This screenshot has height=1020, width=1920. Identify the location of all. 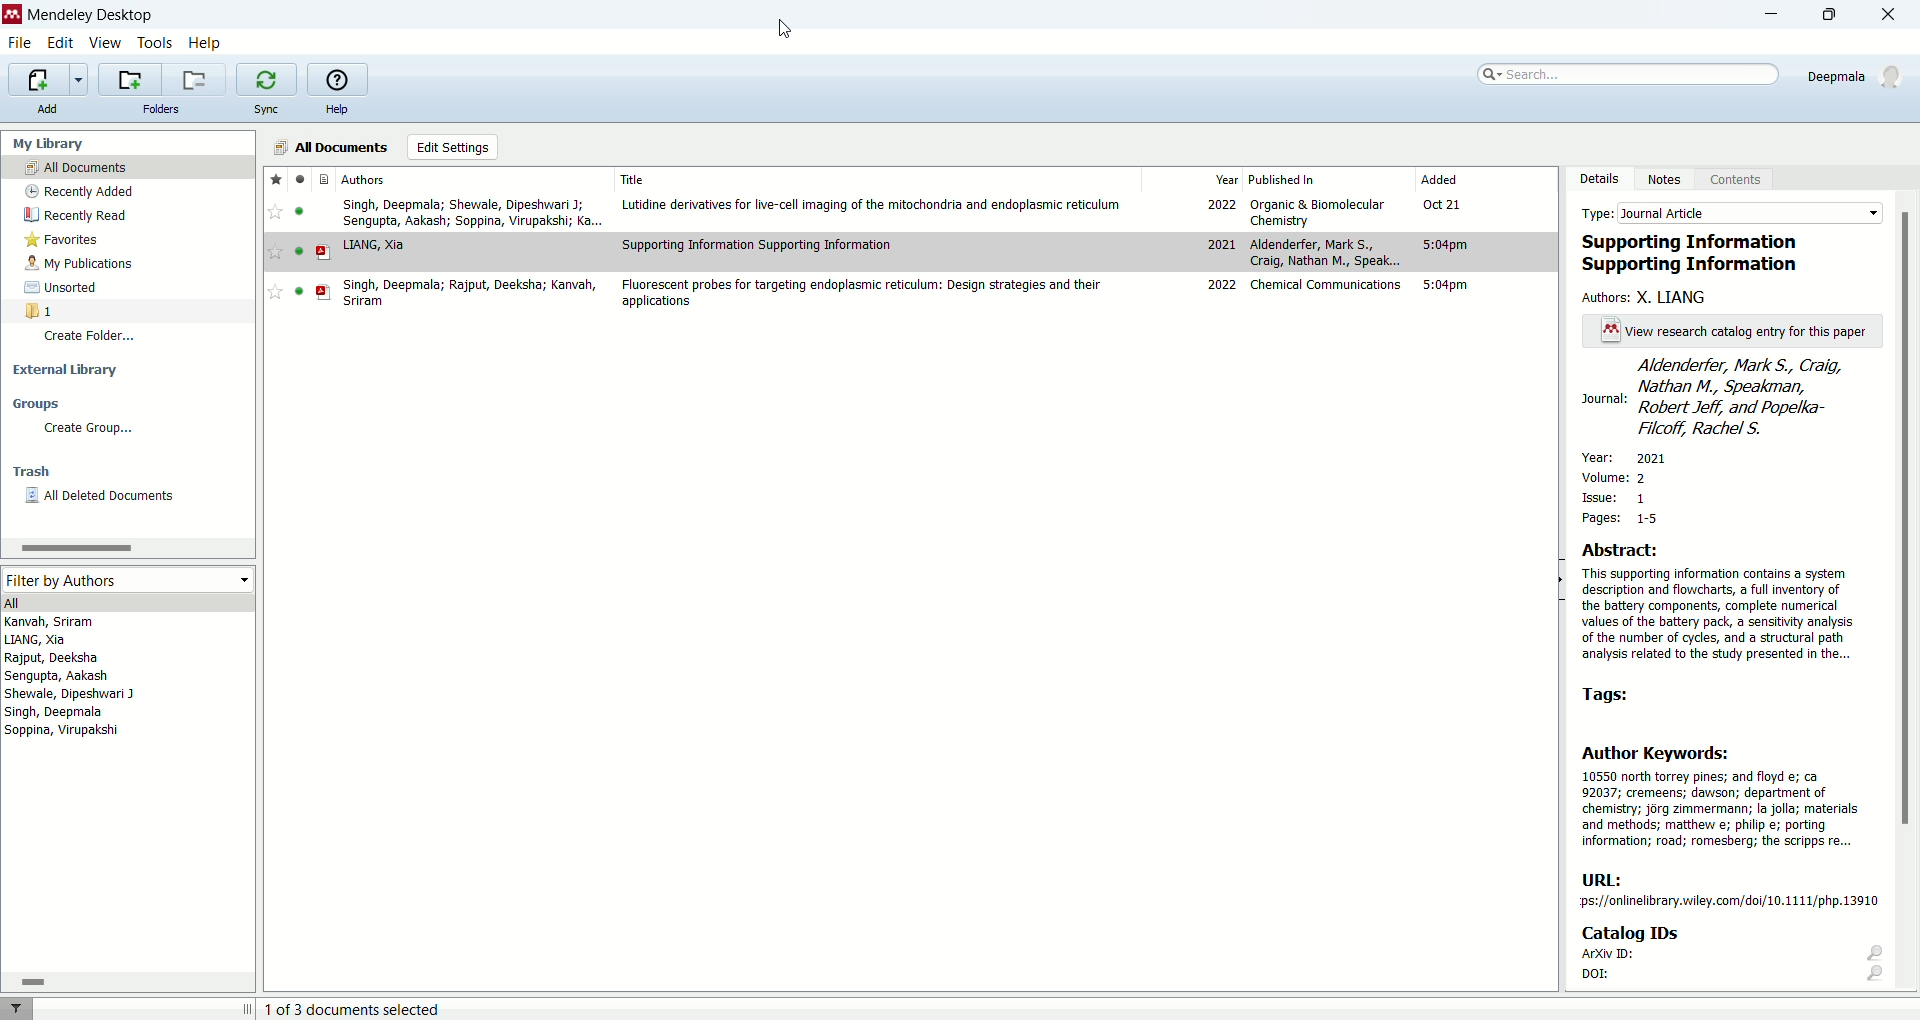
(125, 601).